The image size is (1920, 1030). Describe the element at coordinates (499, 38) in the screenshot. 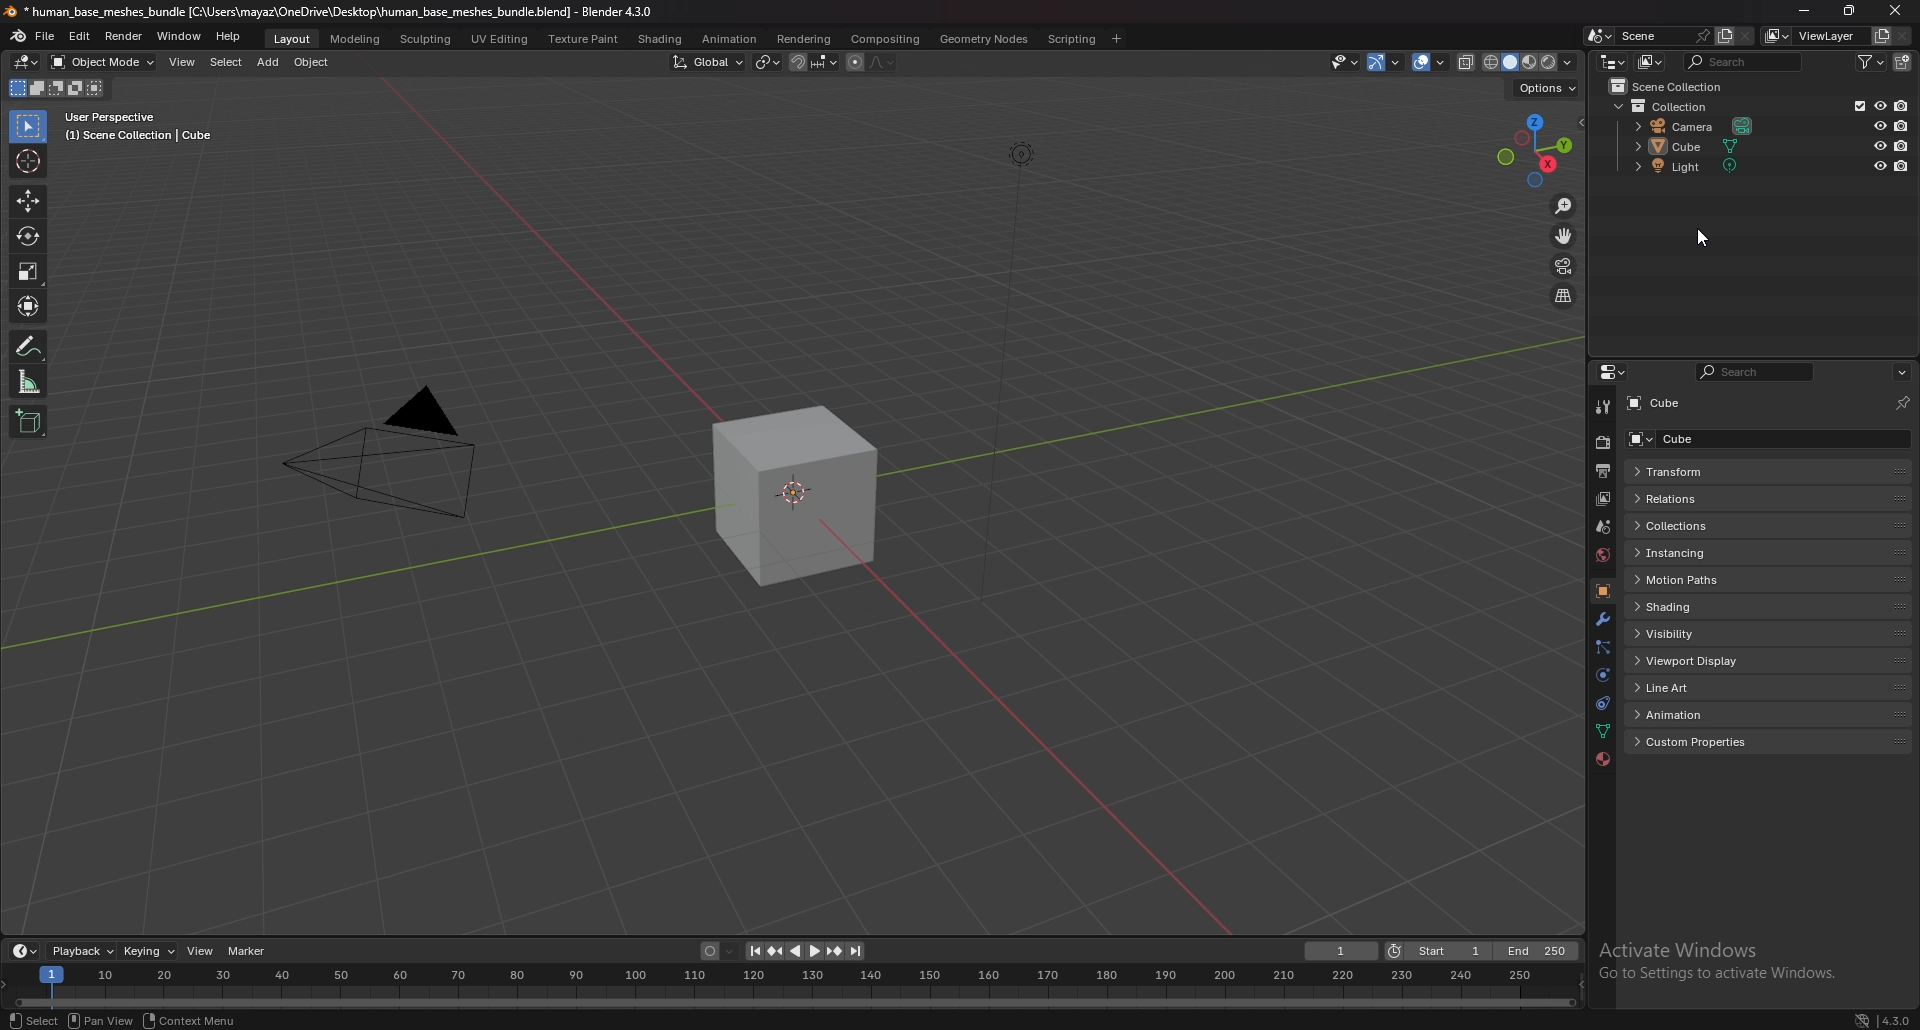

I see `uv editing` at that location.